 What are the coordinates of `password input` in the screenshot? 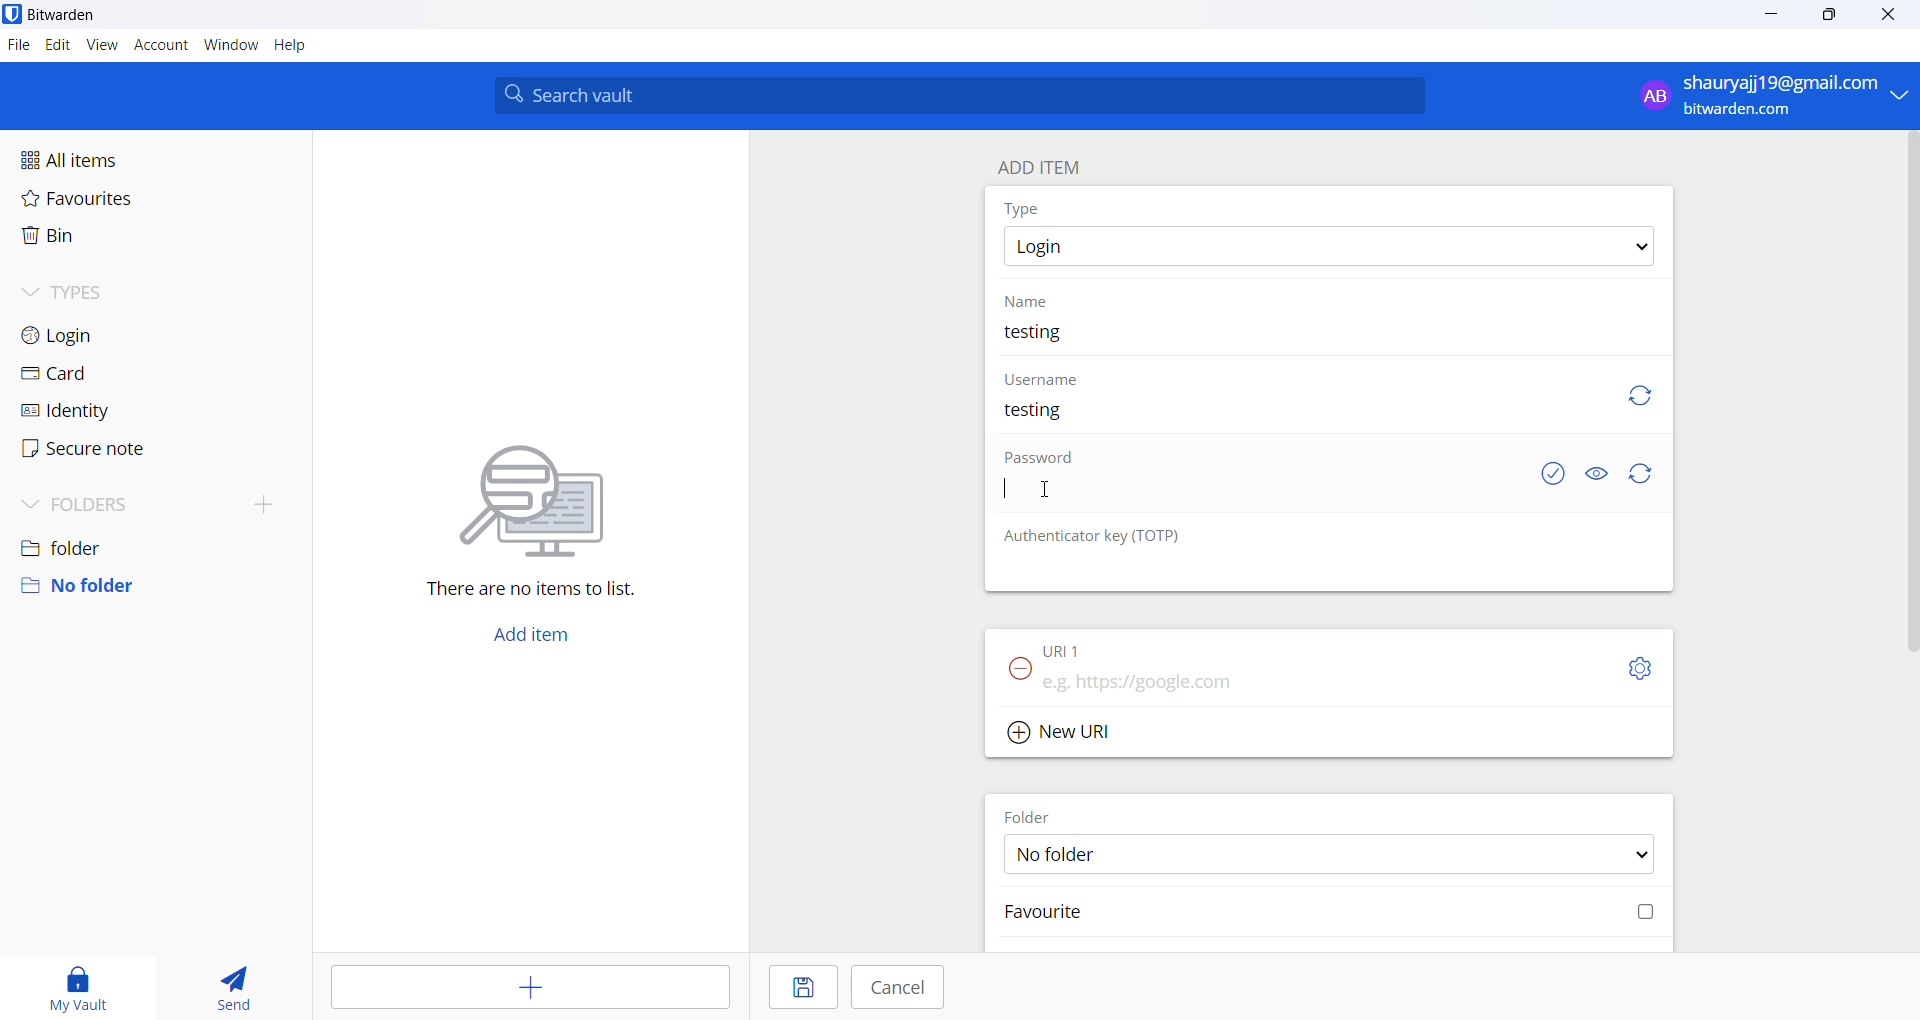 It's located at (1262, 497).